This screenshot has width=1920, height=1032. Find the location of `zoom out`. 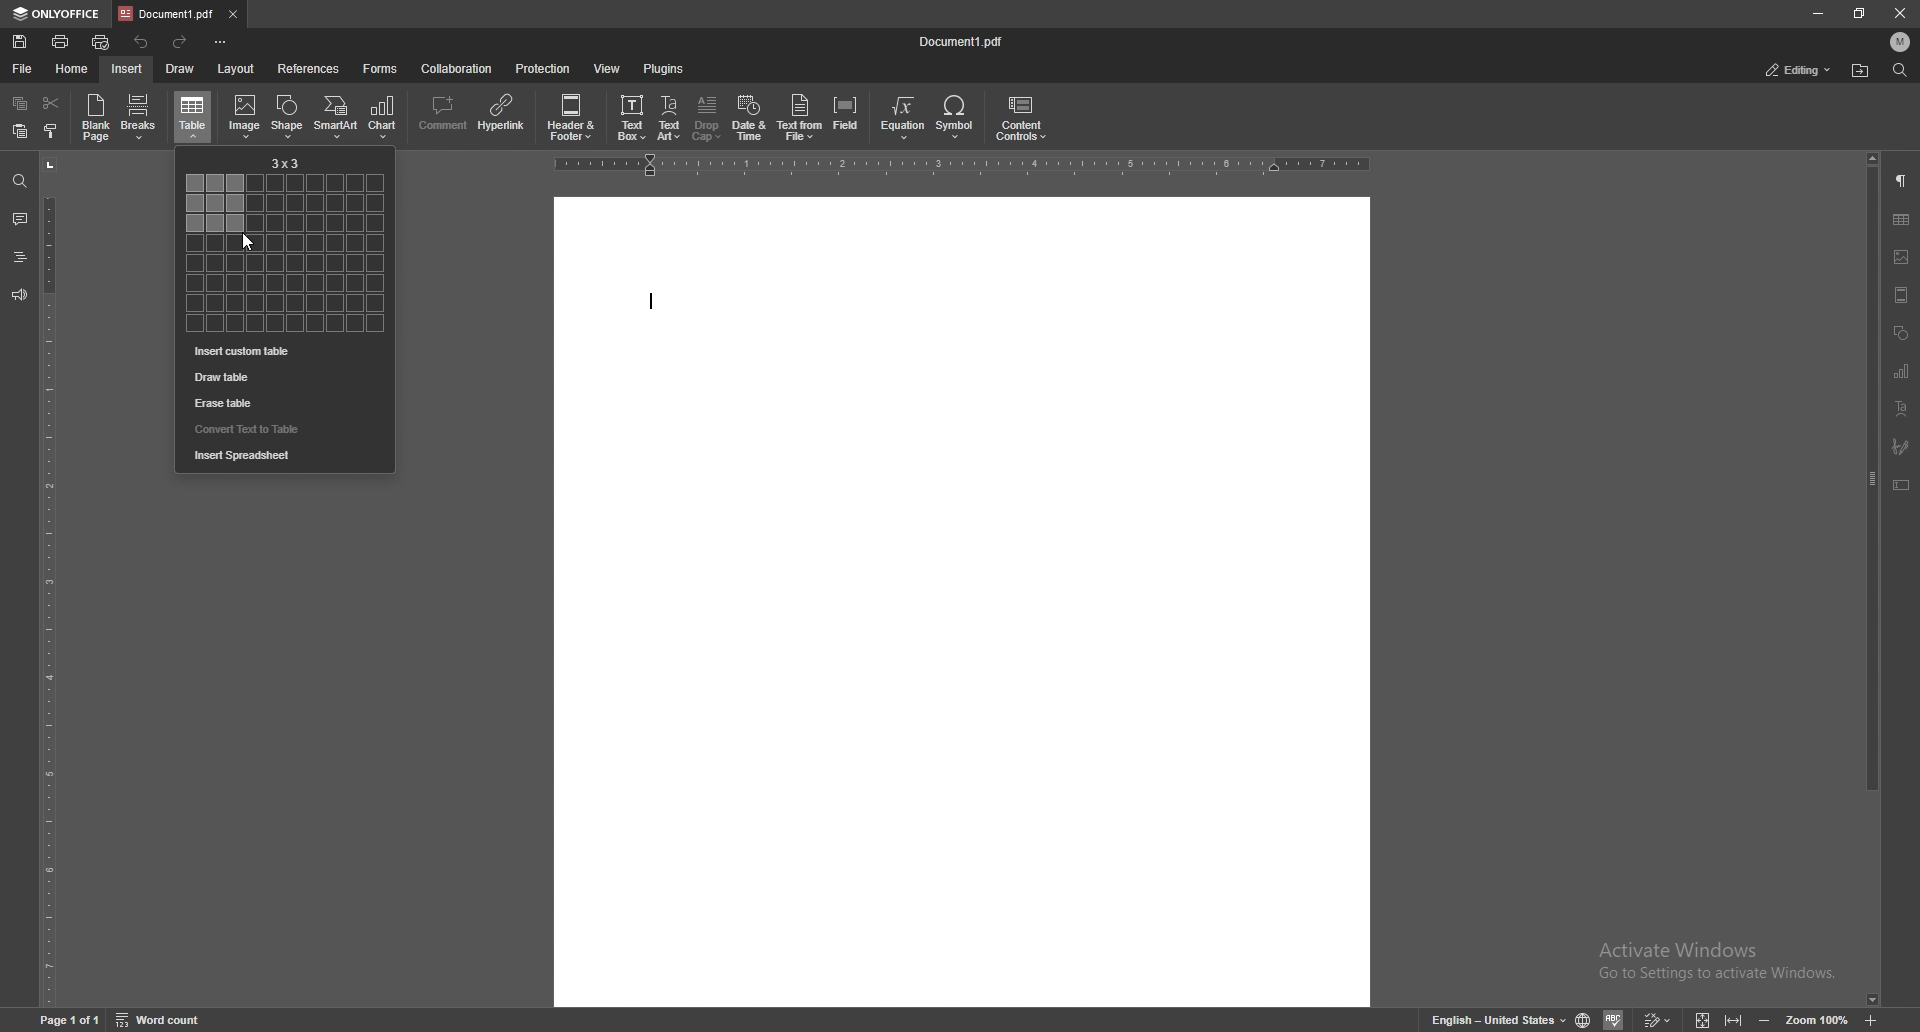

zoom out is located at coordinates (1767, 1019).